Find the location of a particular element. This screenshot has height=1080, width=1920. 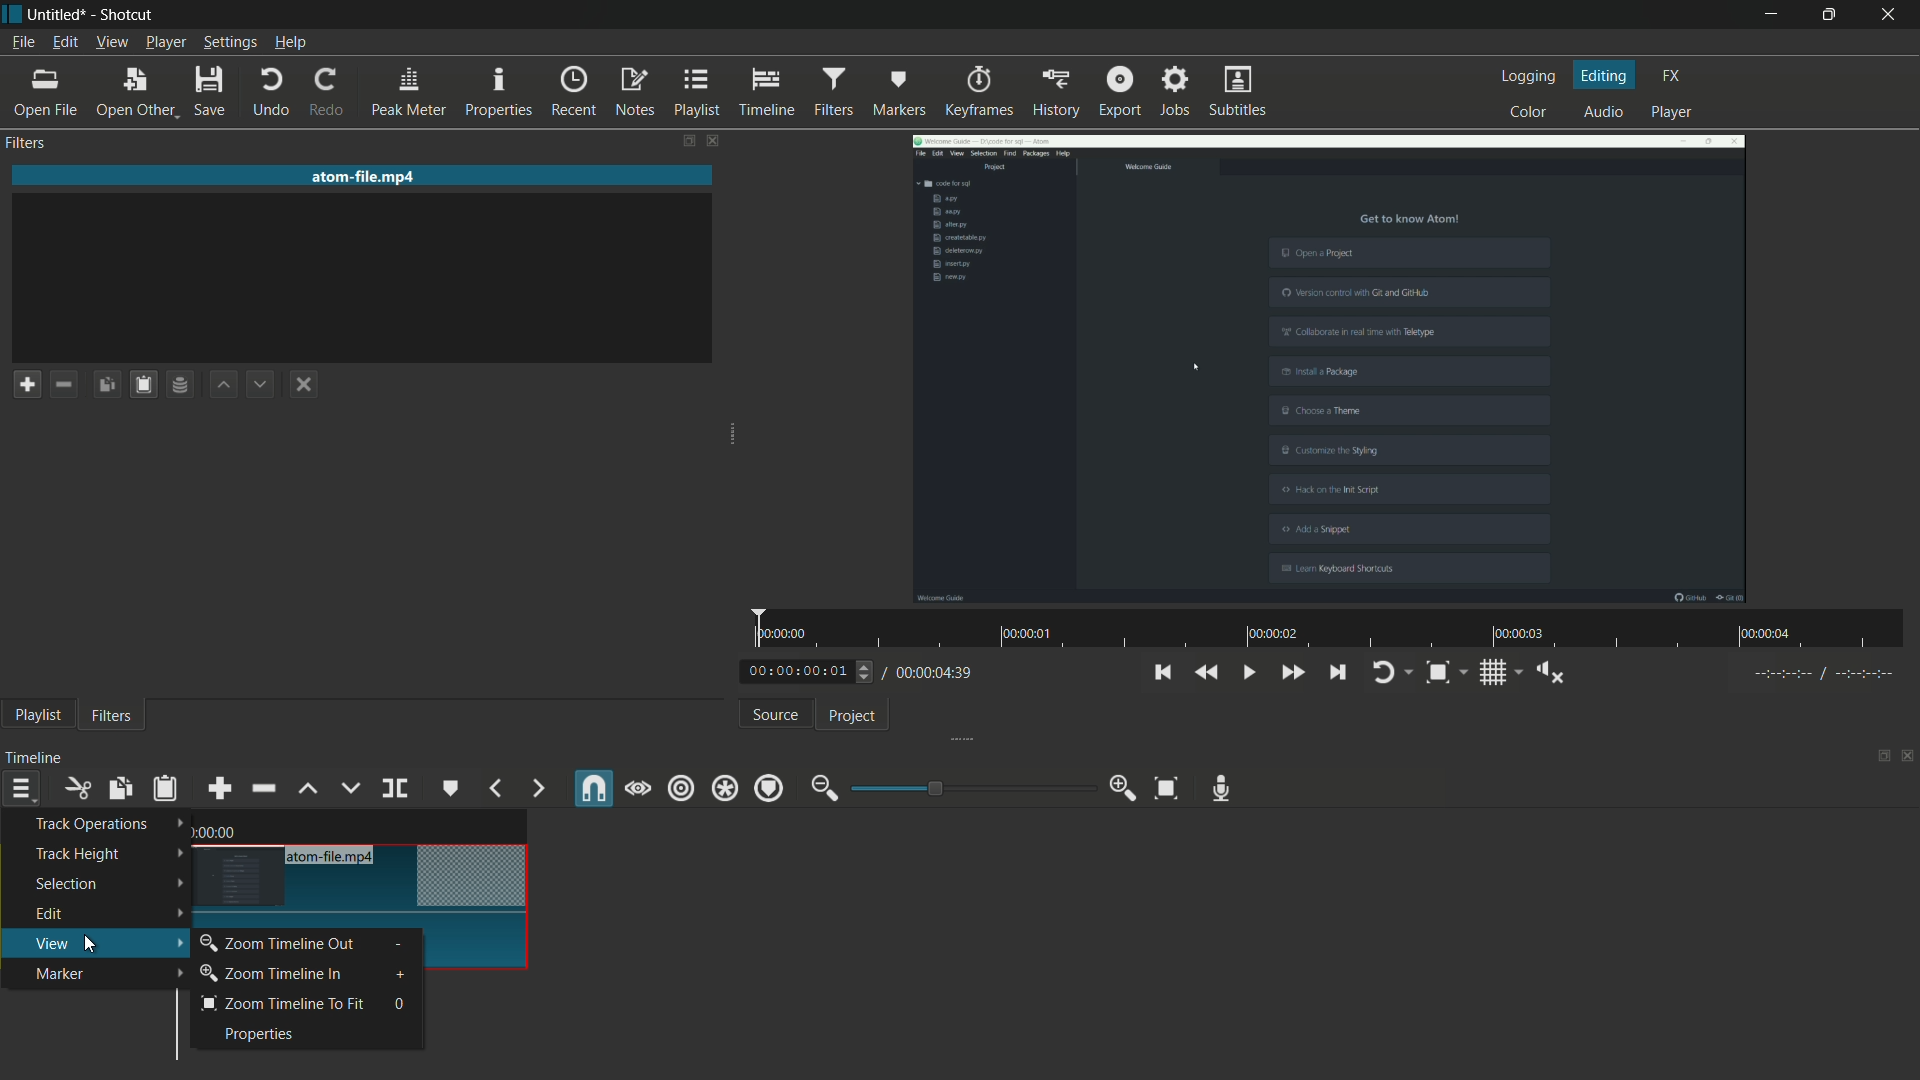

track height is located at coordinates (107, 855).